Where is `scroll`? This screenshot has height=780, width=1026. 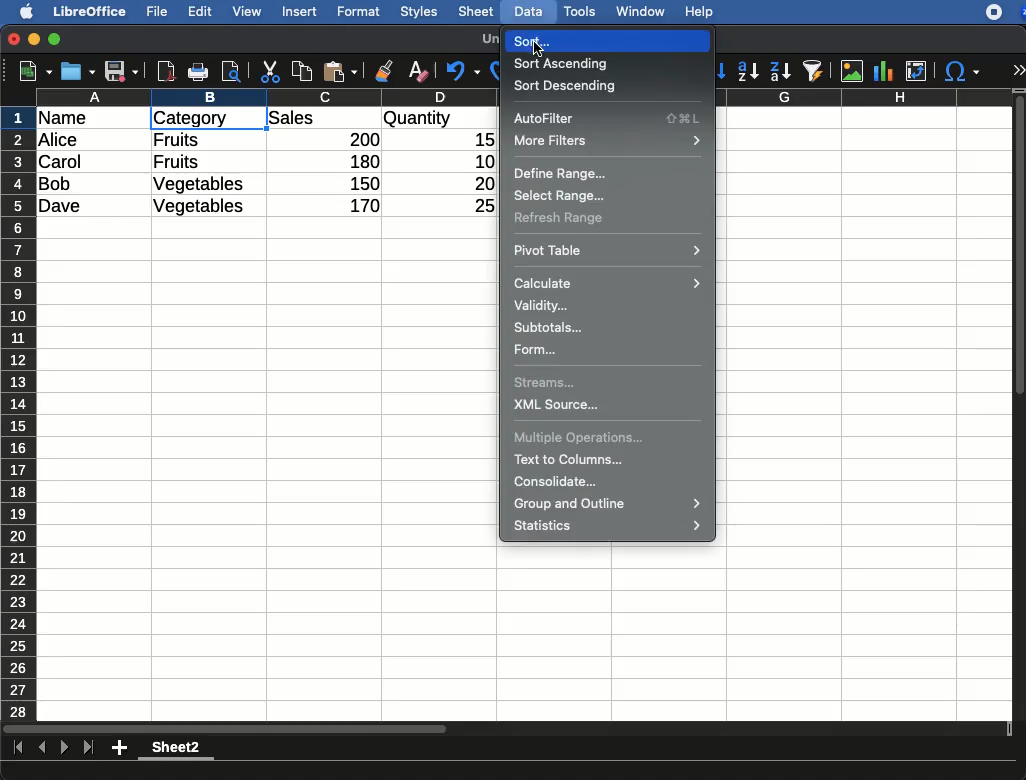 scroll is located at coordinates (1021, 404).